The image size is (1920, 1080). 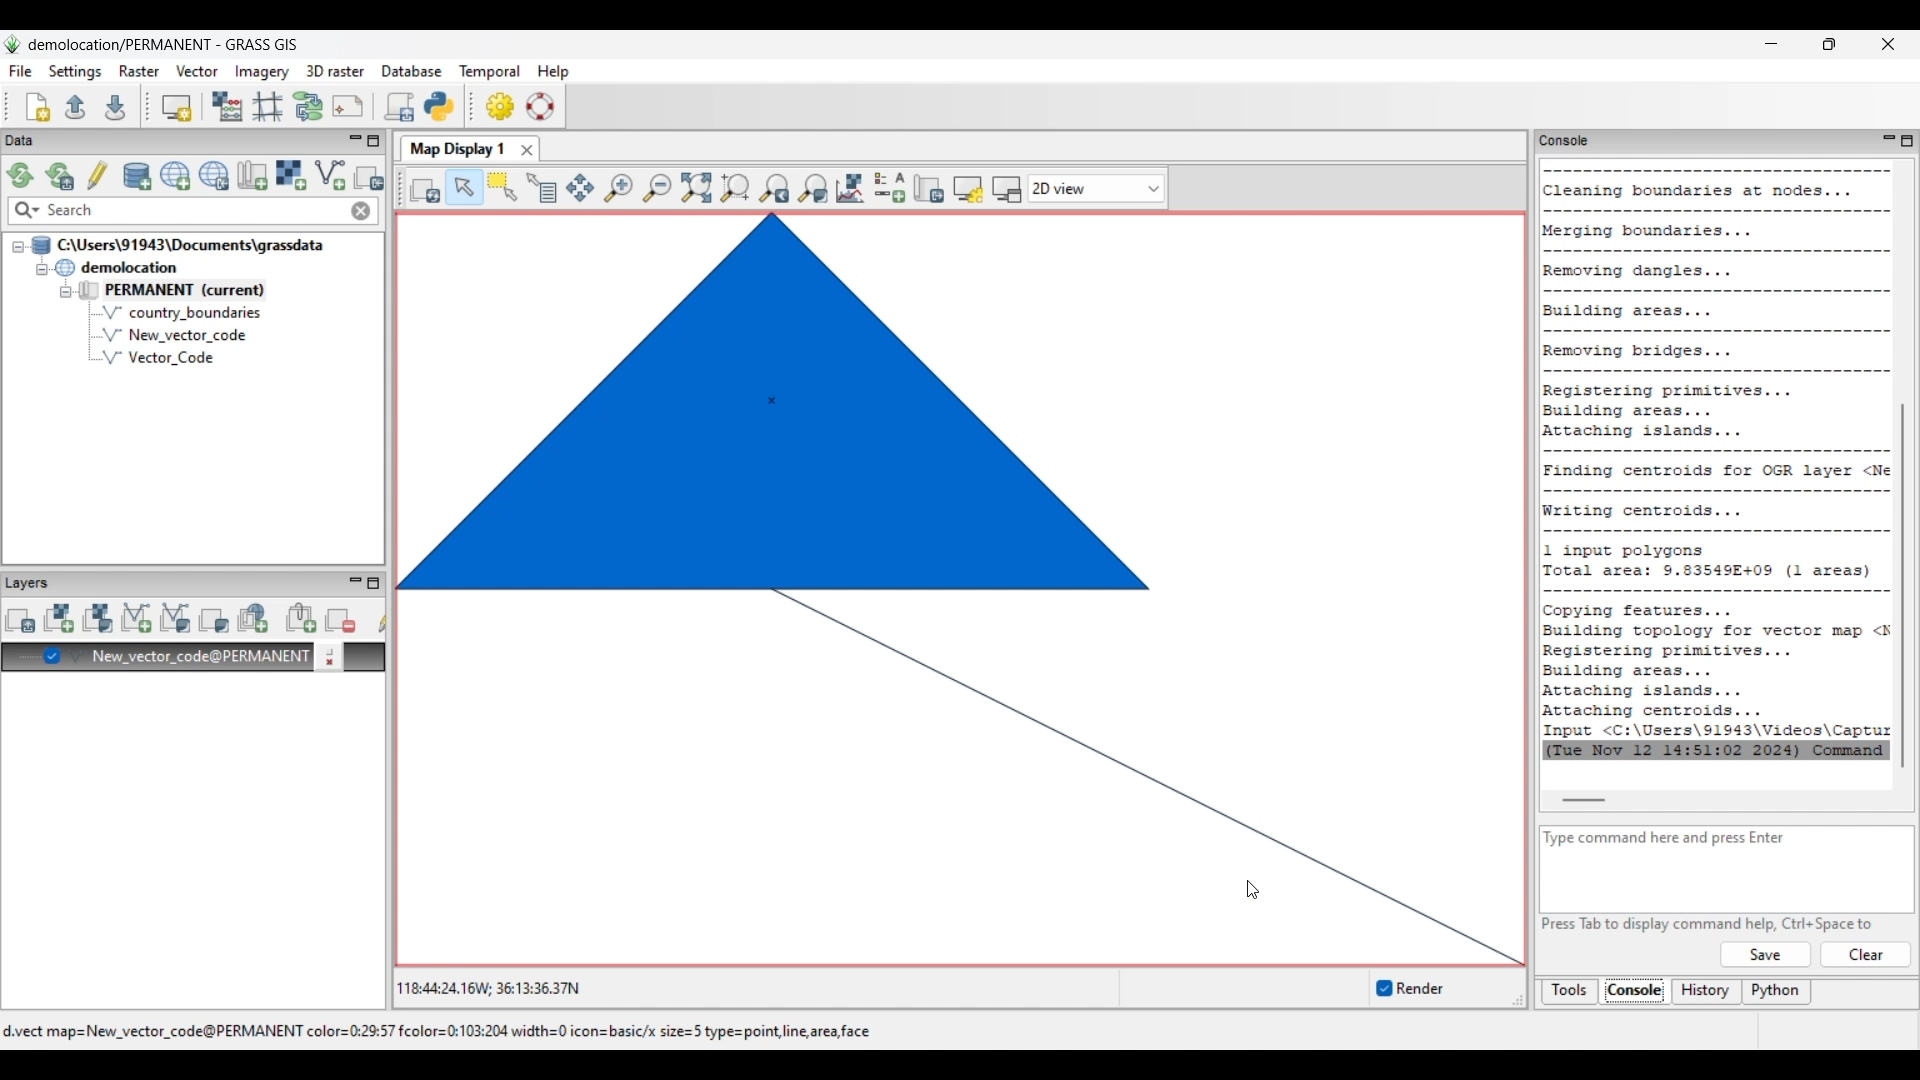 What do you see at coordinates (18, 247) in the screenshot?
I see `Collapse file thread ` at bounding box center [18, 247].